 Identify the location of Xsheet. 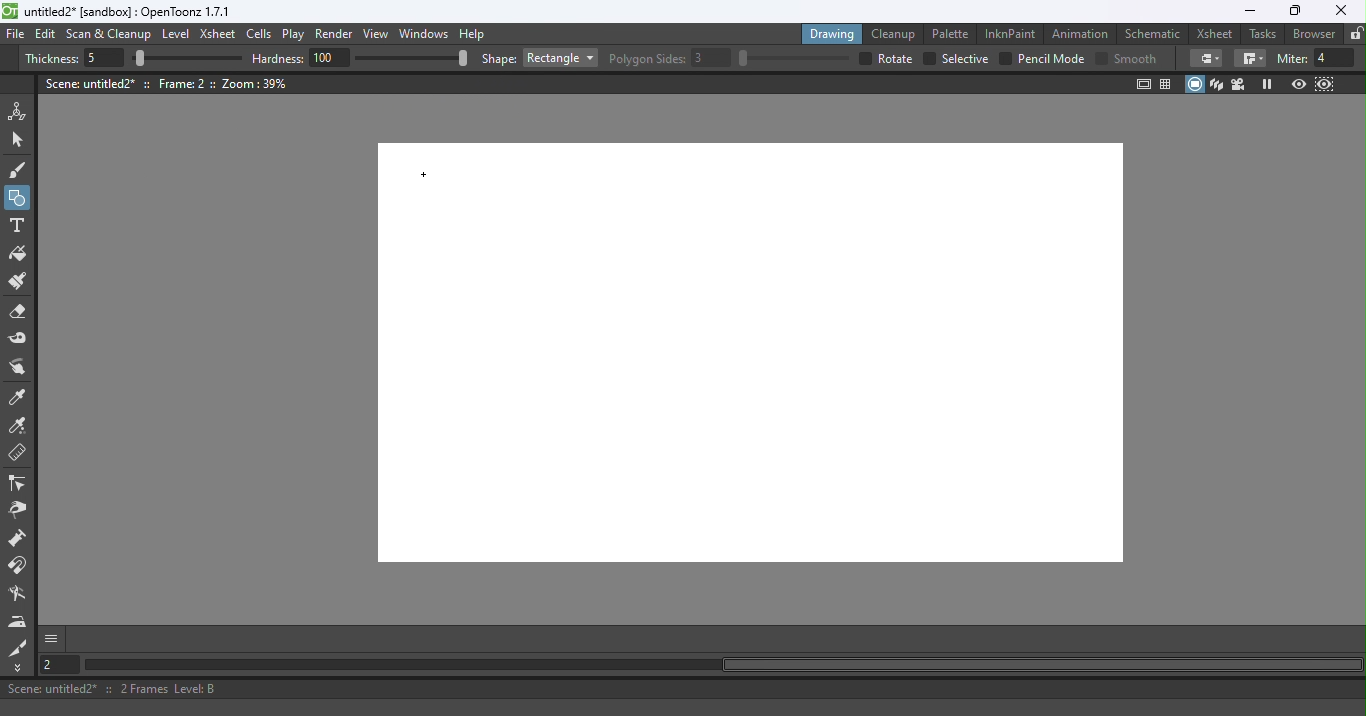
(220, 36).